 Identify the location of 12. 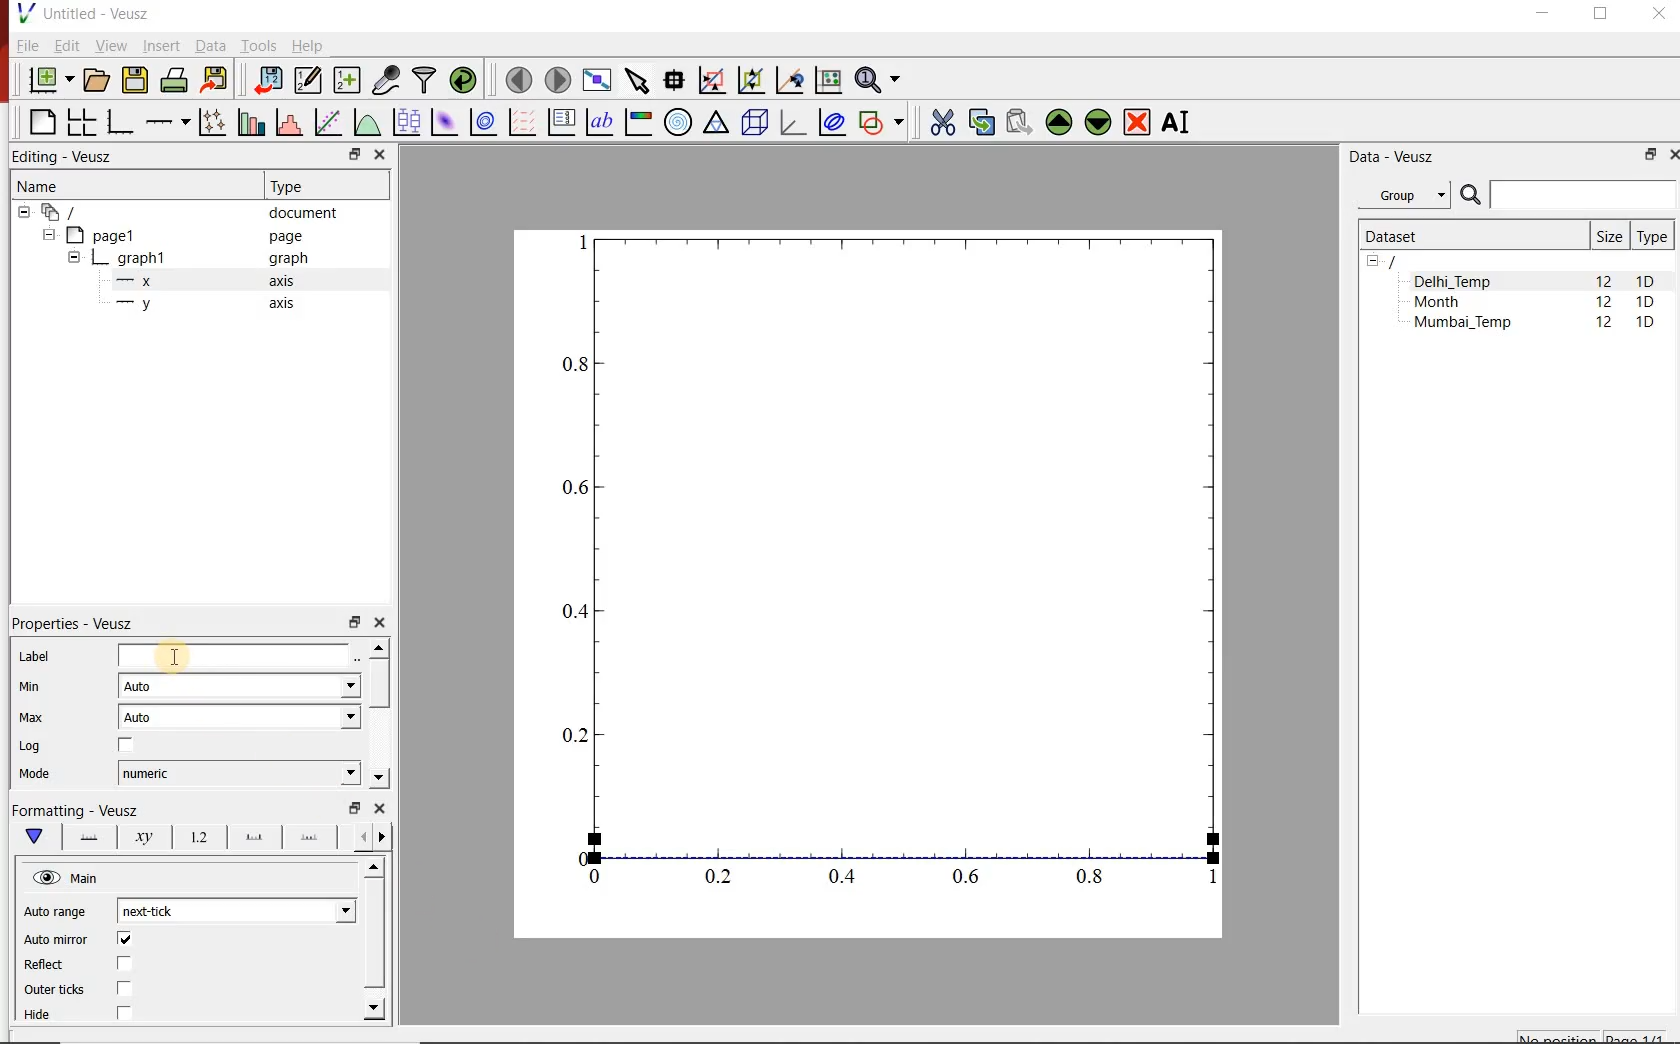
(1604, 304).